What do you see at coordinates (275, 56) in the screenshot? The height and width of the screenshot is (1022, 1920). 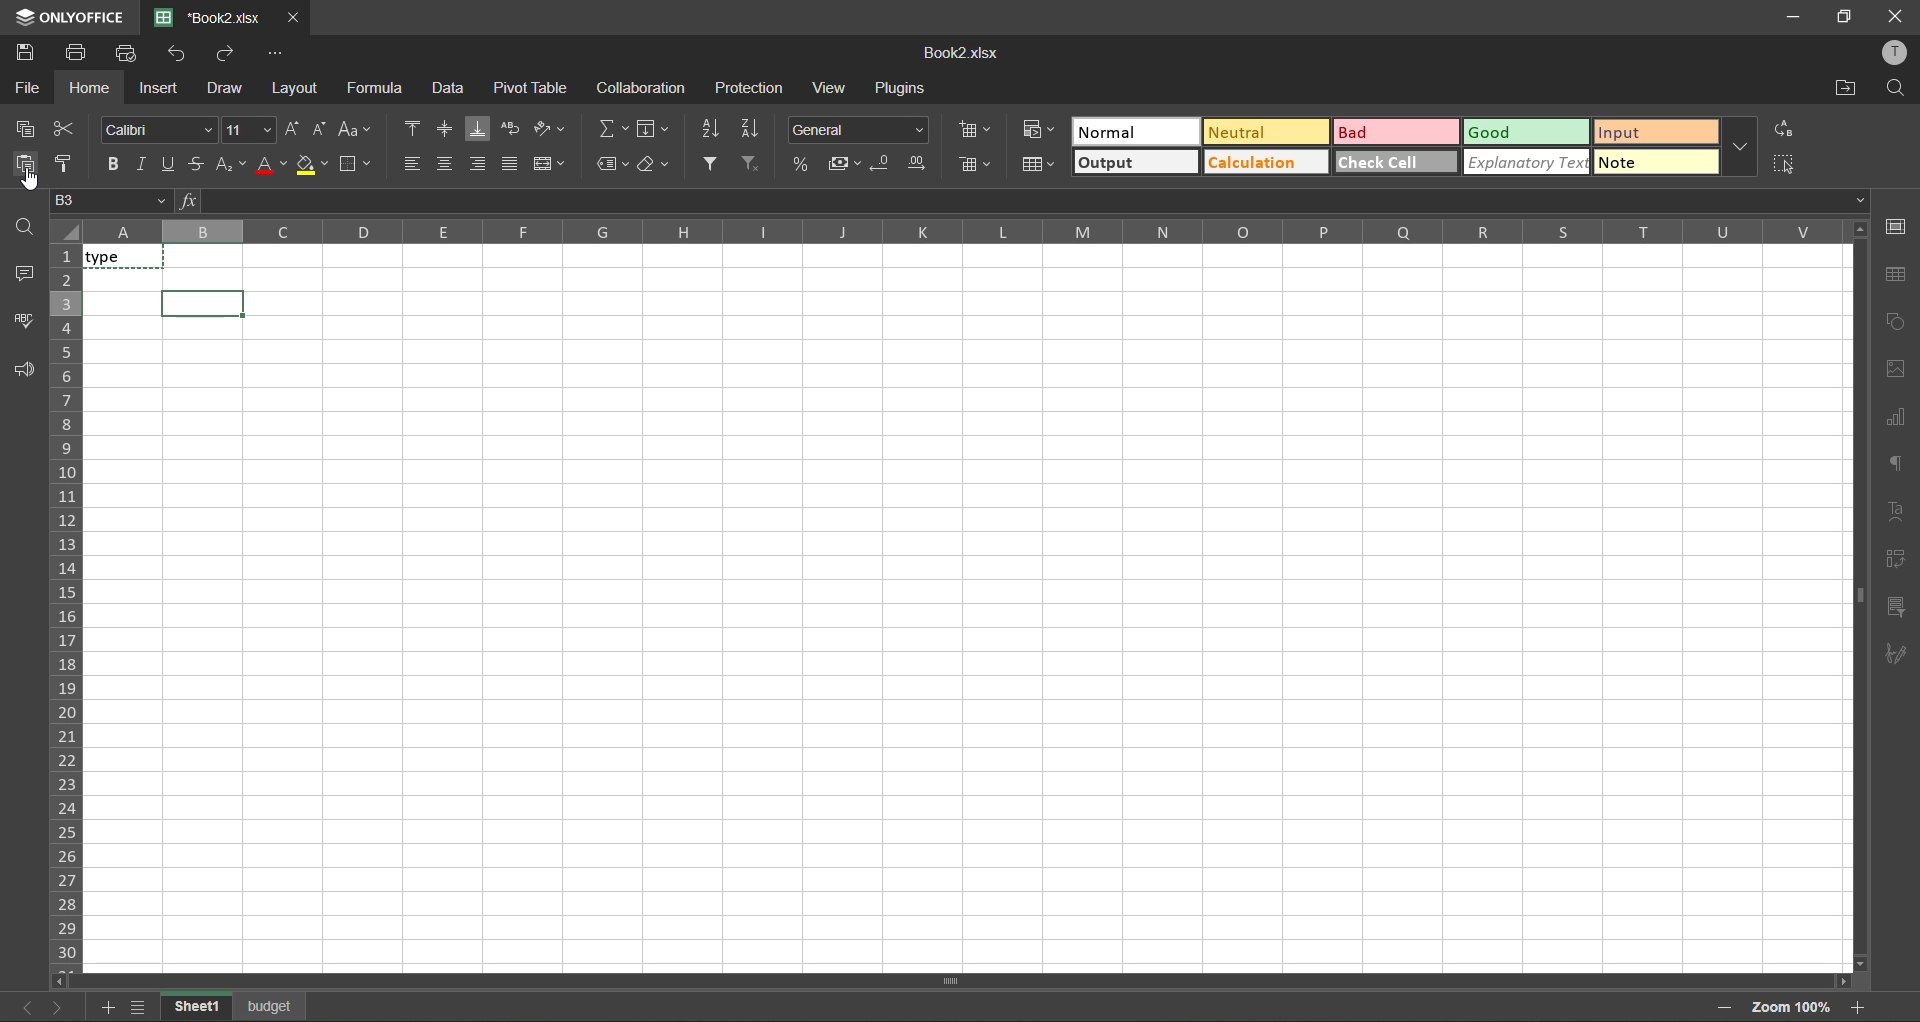 I see `customize quick access toolbar` at bounding box center [275, 56].